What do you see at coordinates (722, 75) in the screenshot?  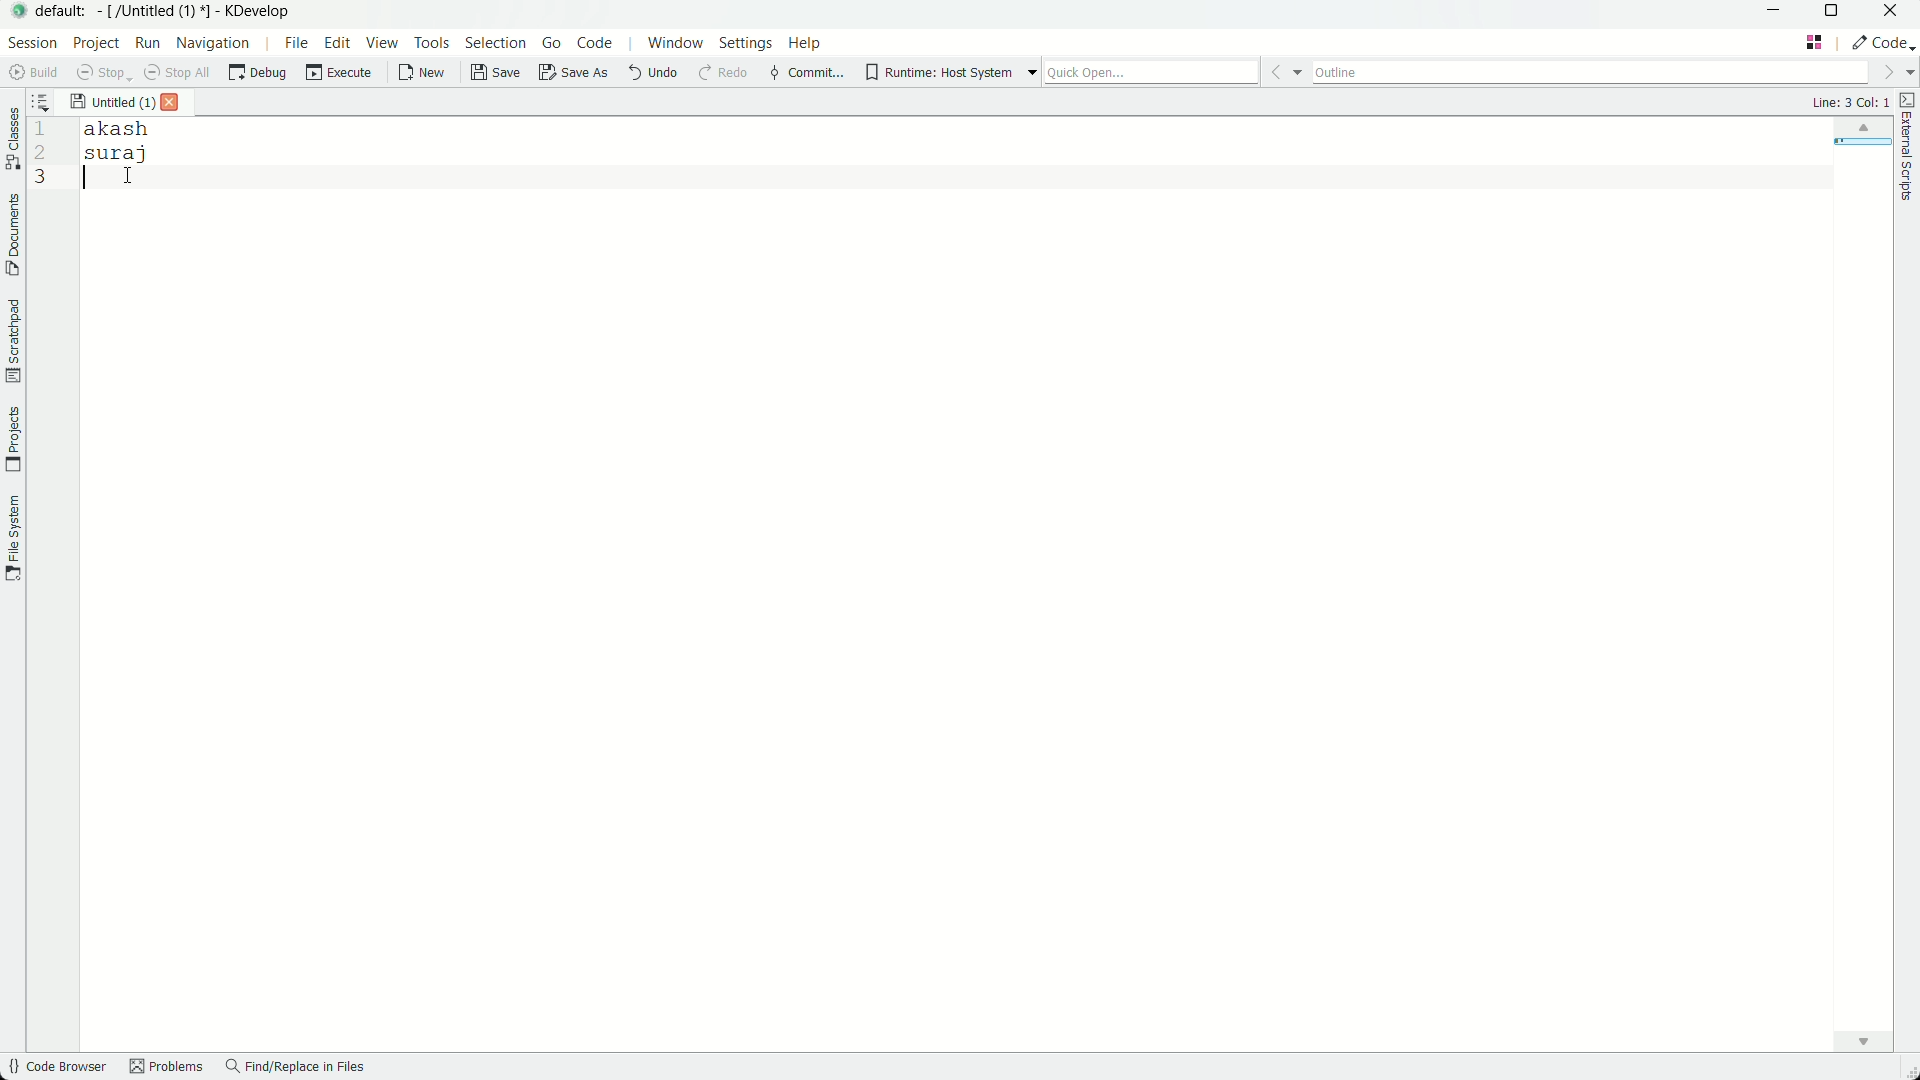 I see `redo` at bounding box center [722, 75].